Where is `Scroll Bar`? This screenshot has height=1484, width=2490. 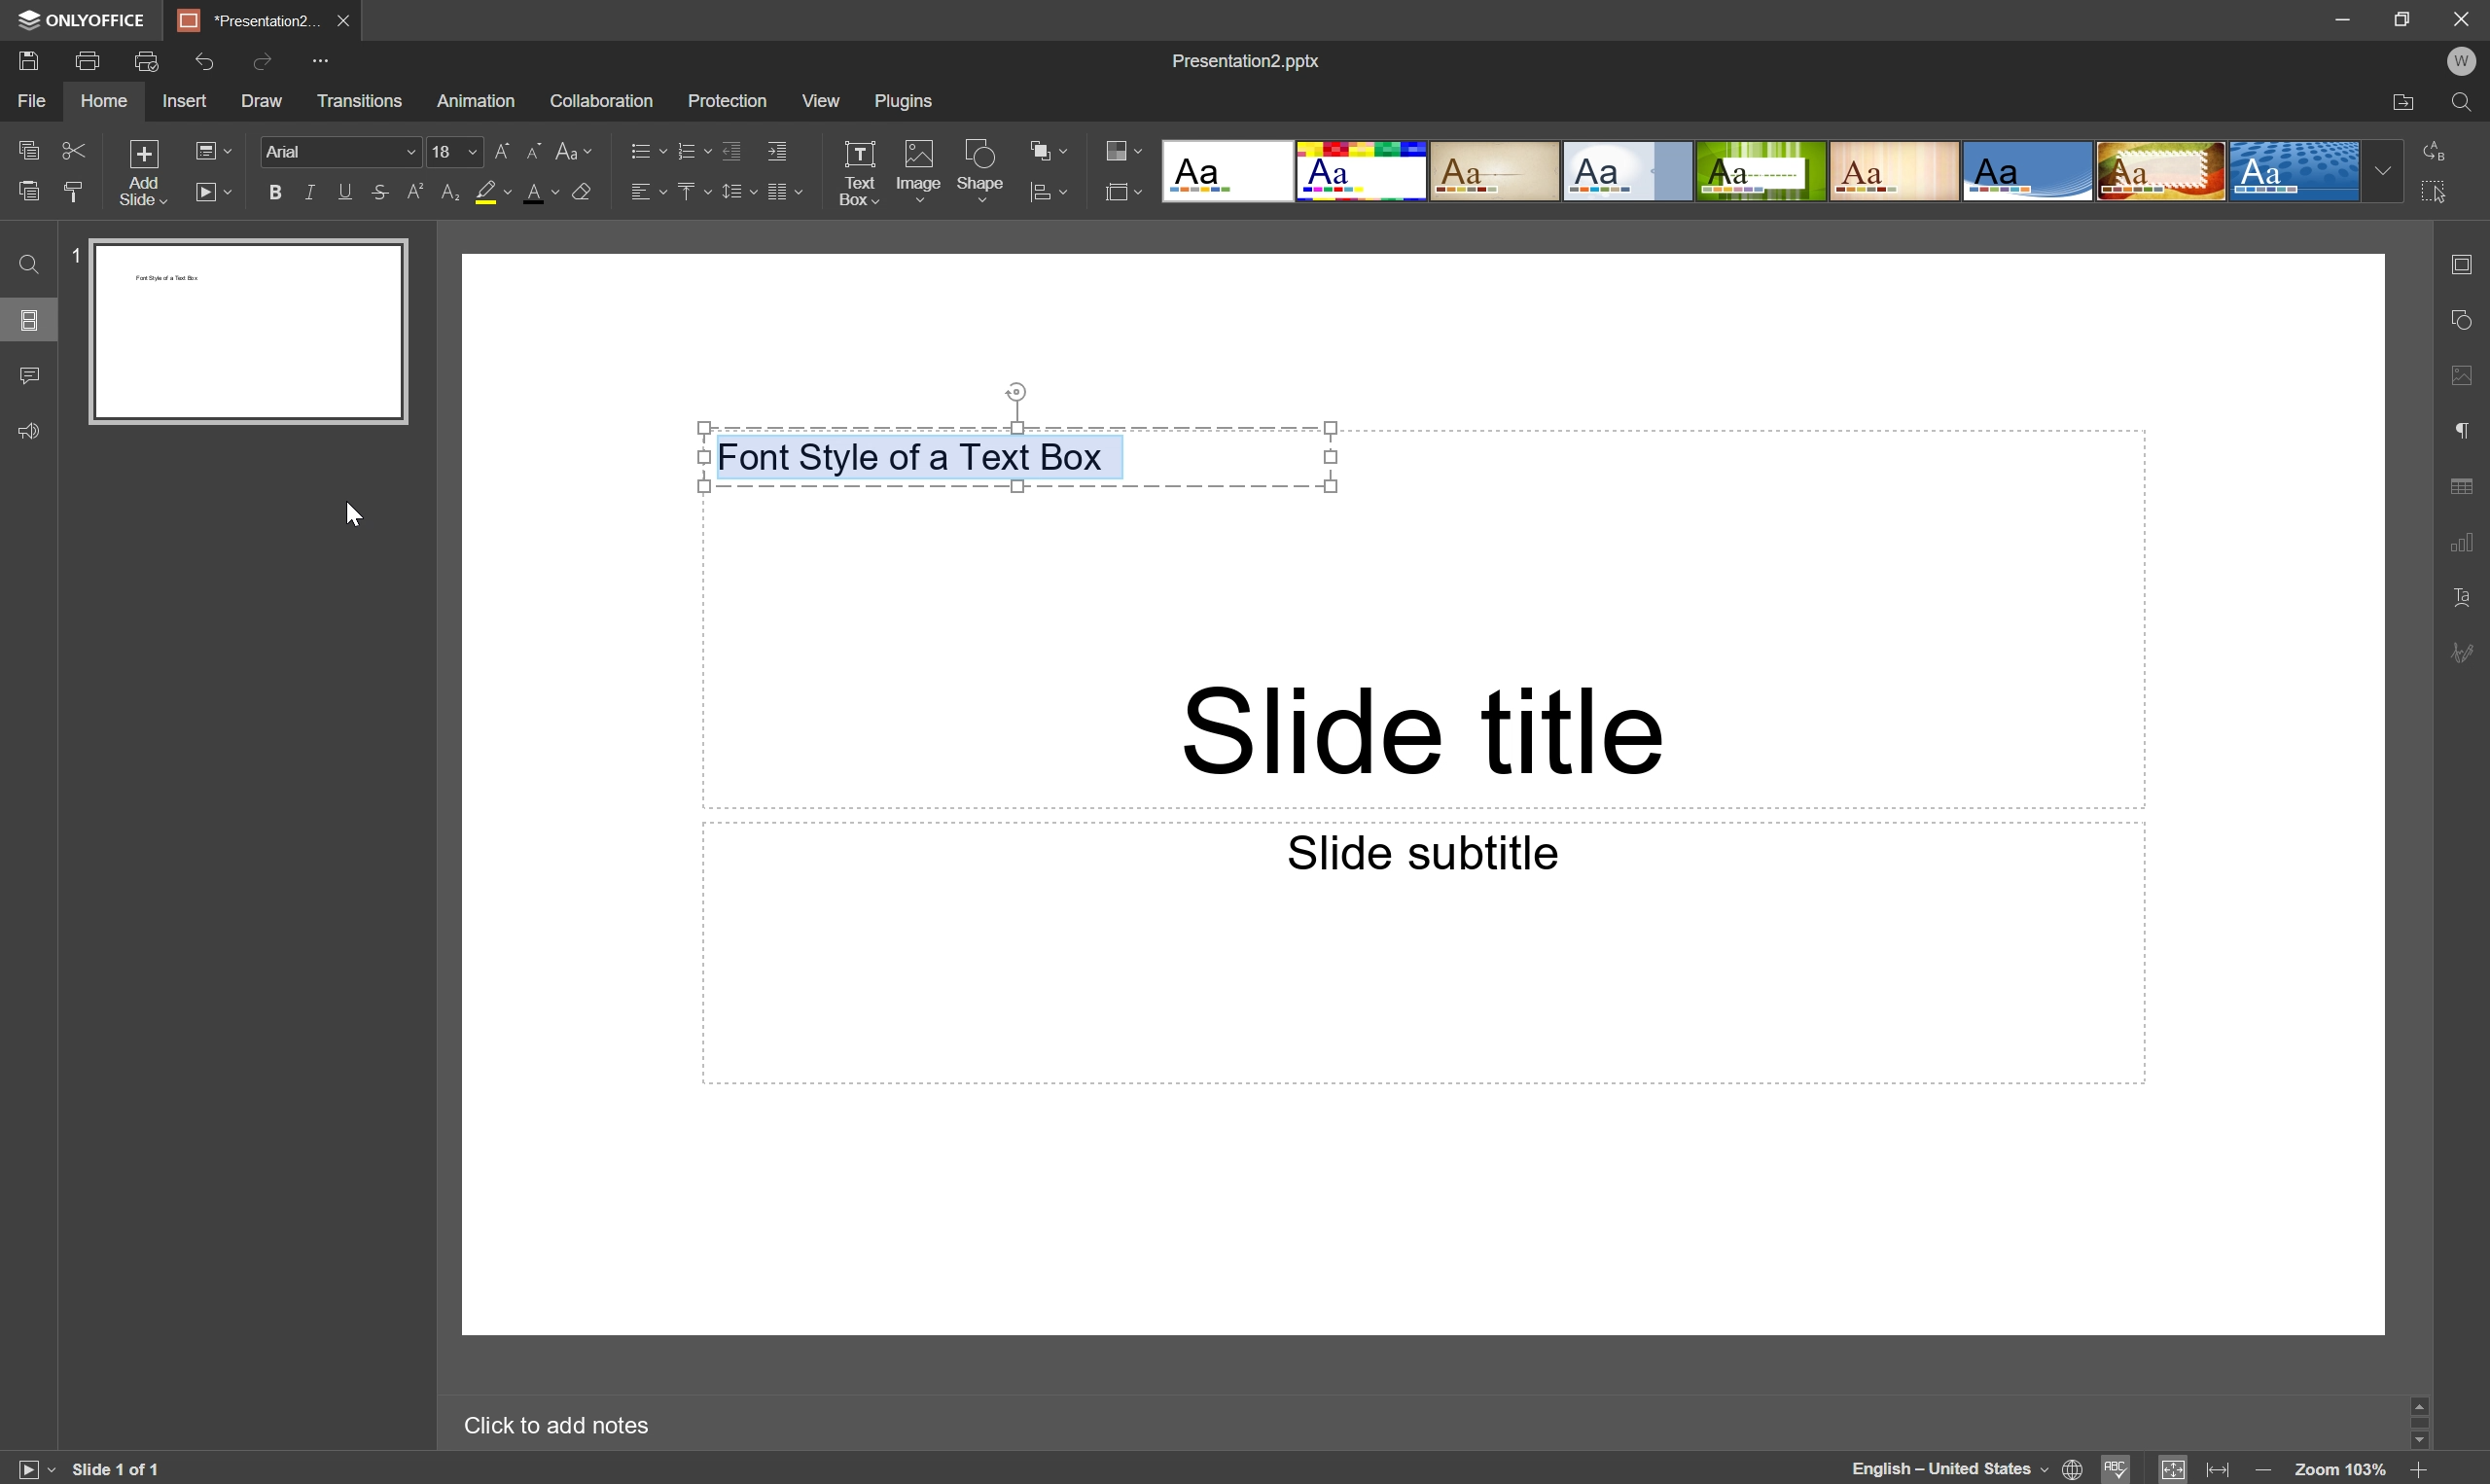 Scroll Bar is located at coordinates (2417, 1421).